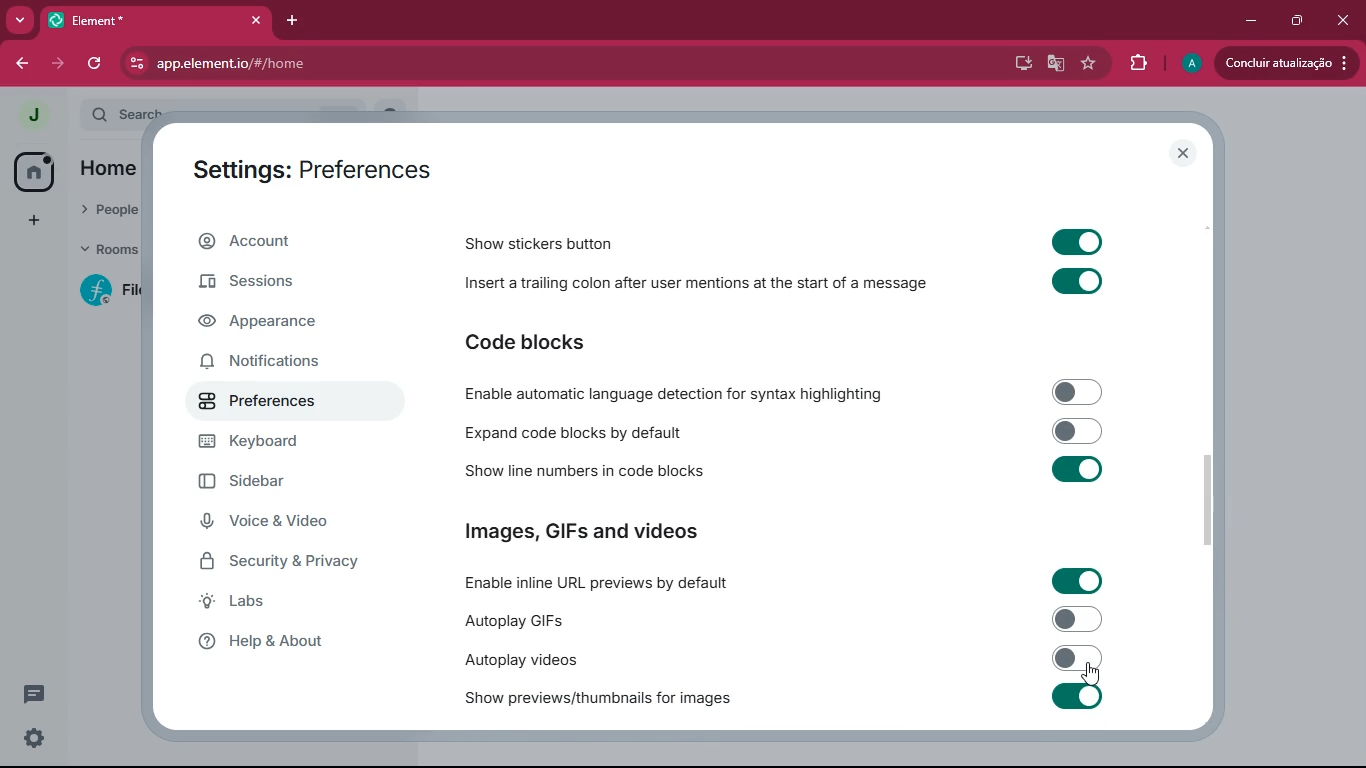  What do you see at coordinates (26, 63) in the screenshot?
I see `back` at bounding box center [26, 63].